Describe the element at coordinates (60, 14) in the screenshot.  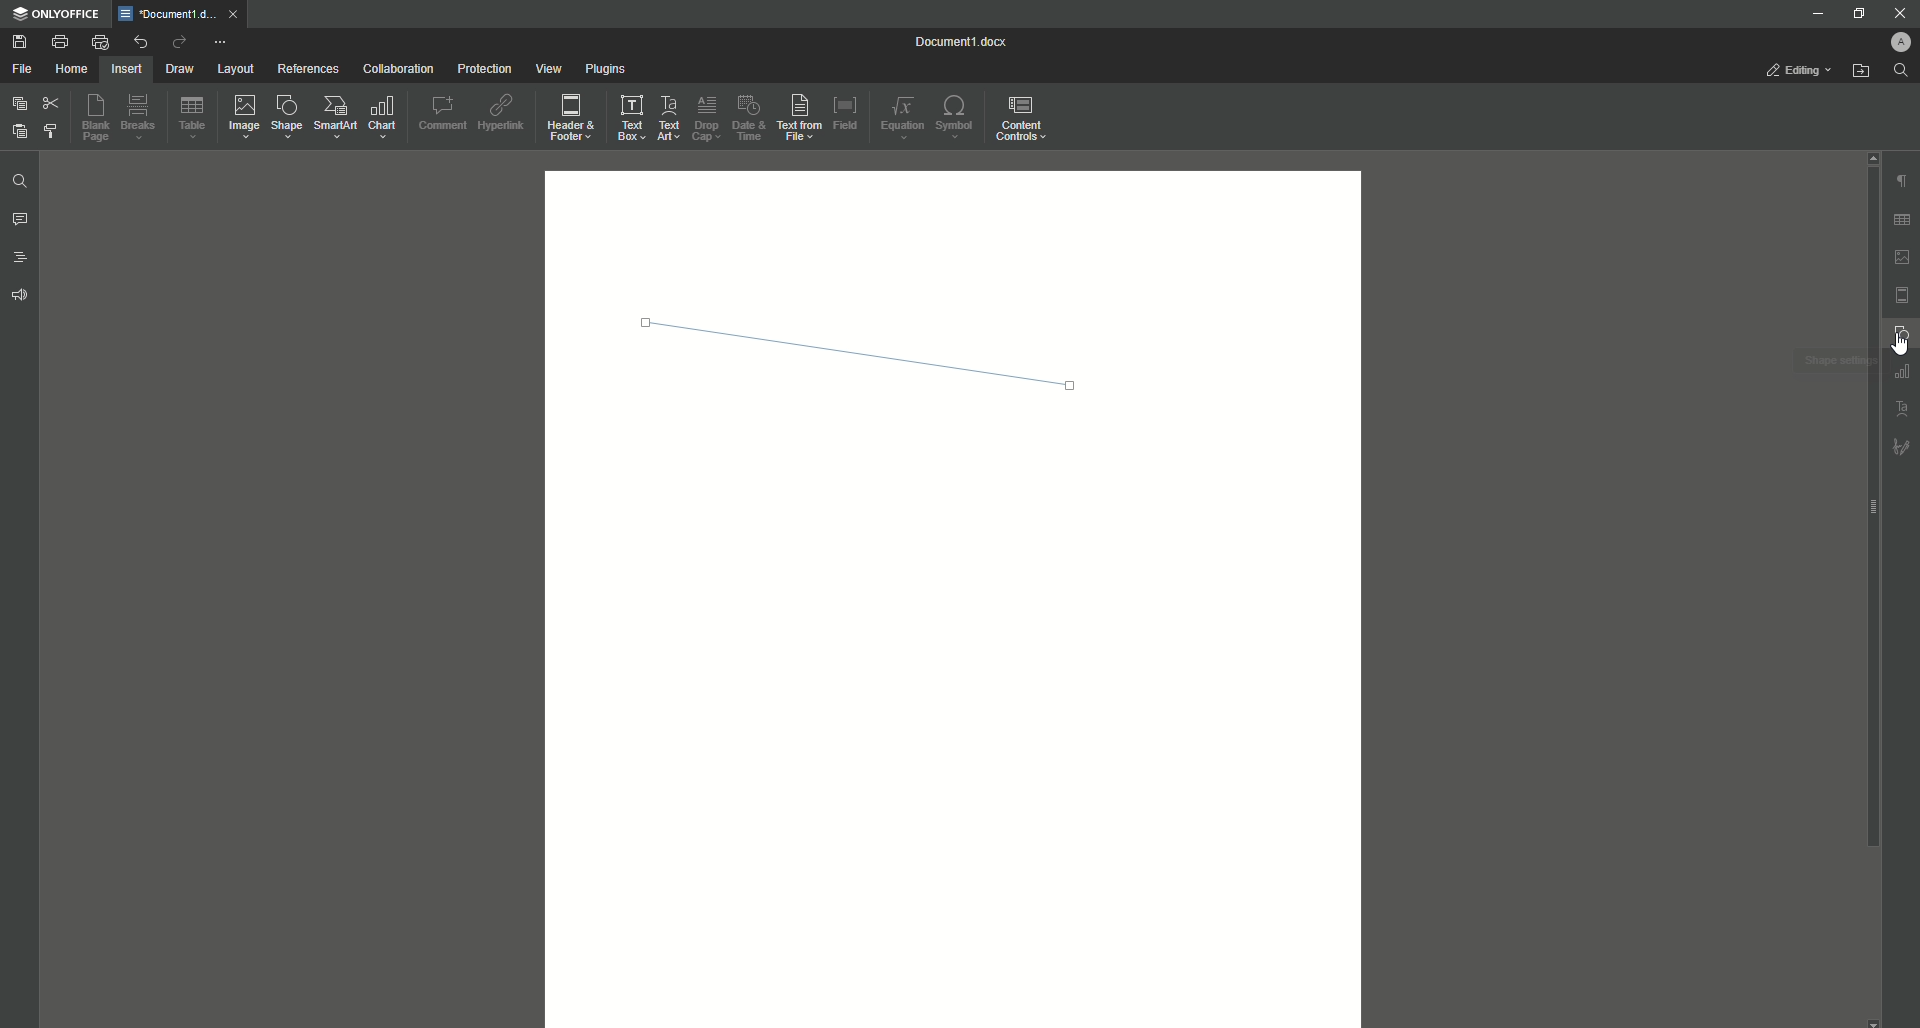
I see `ONLYOFFICE` at that location.